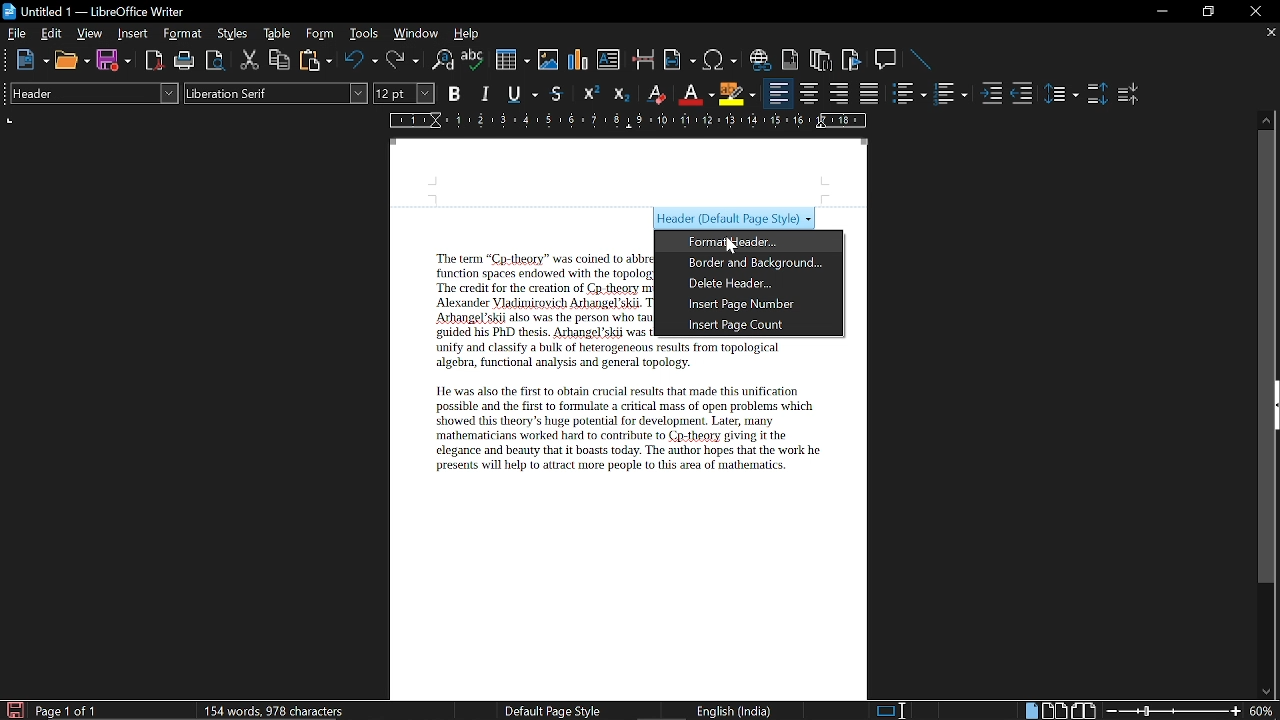 The image size is (1280, 720). Describe the element at coordinates (990, 93) in the screenshot. I see `Increase indent` at that location.